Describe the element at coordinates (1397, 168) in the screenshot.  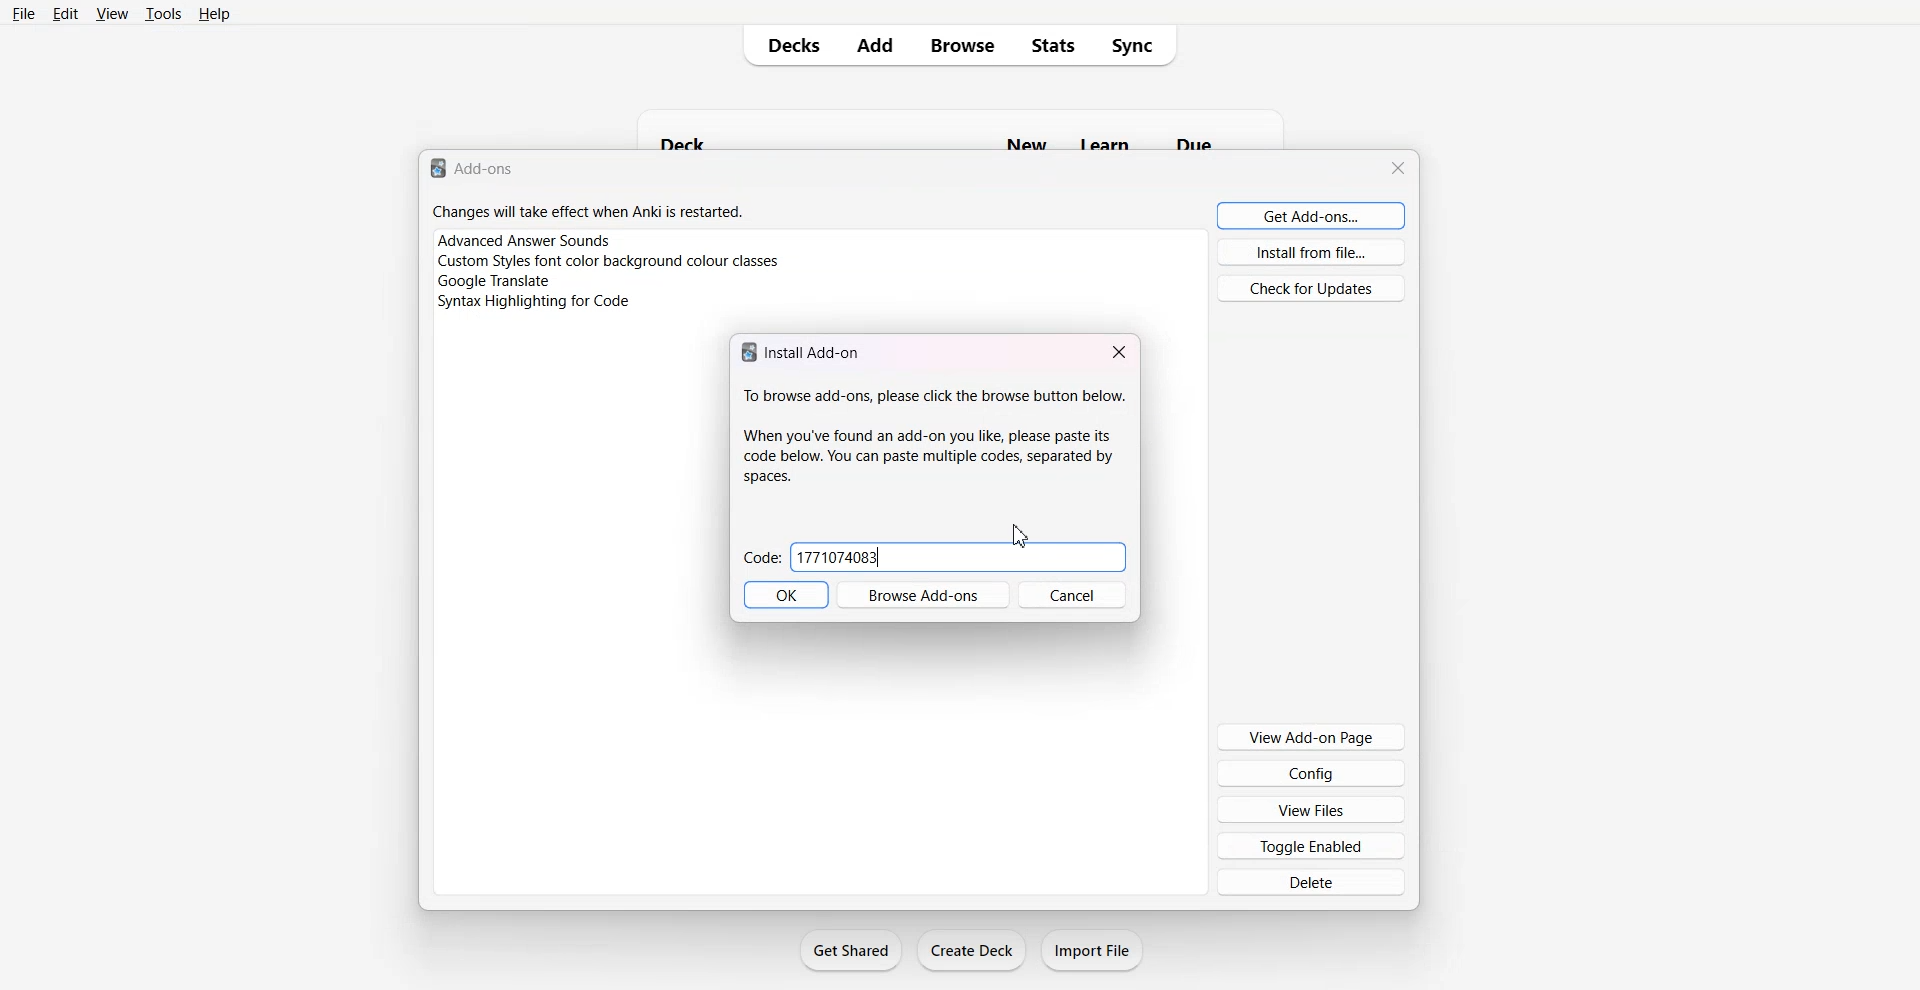
I see `Close` at that location.